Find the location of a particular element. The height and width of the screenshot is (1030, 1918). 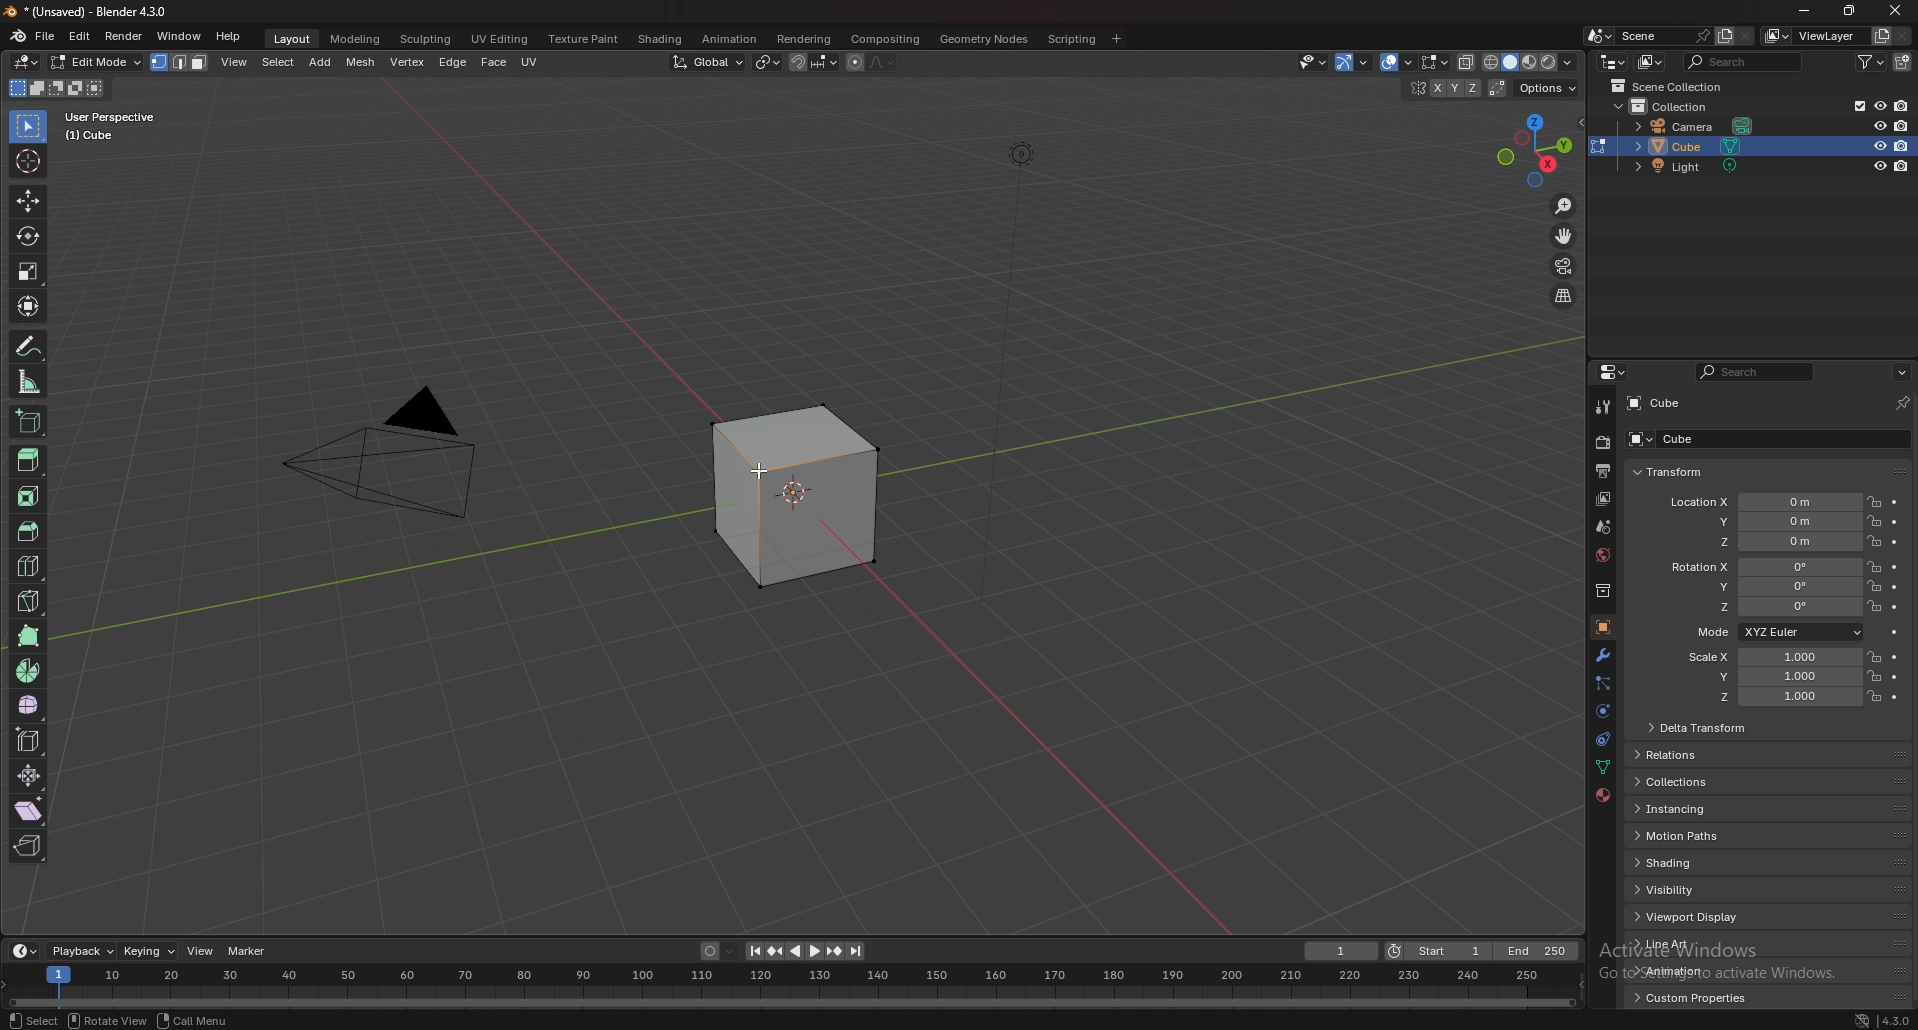

instancing is located at coordinates (1713, 808).